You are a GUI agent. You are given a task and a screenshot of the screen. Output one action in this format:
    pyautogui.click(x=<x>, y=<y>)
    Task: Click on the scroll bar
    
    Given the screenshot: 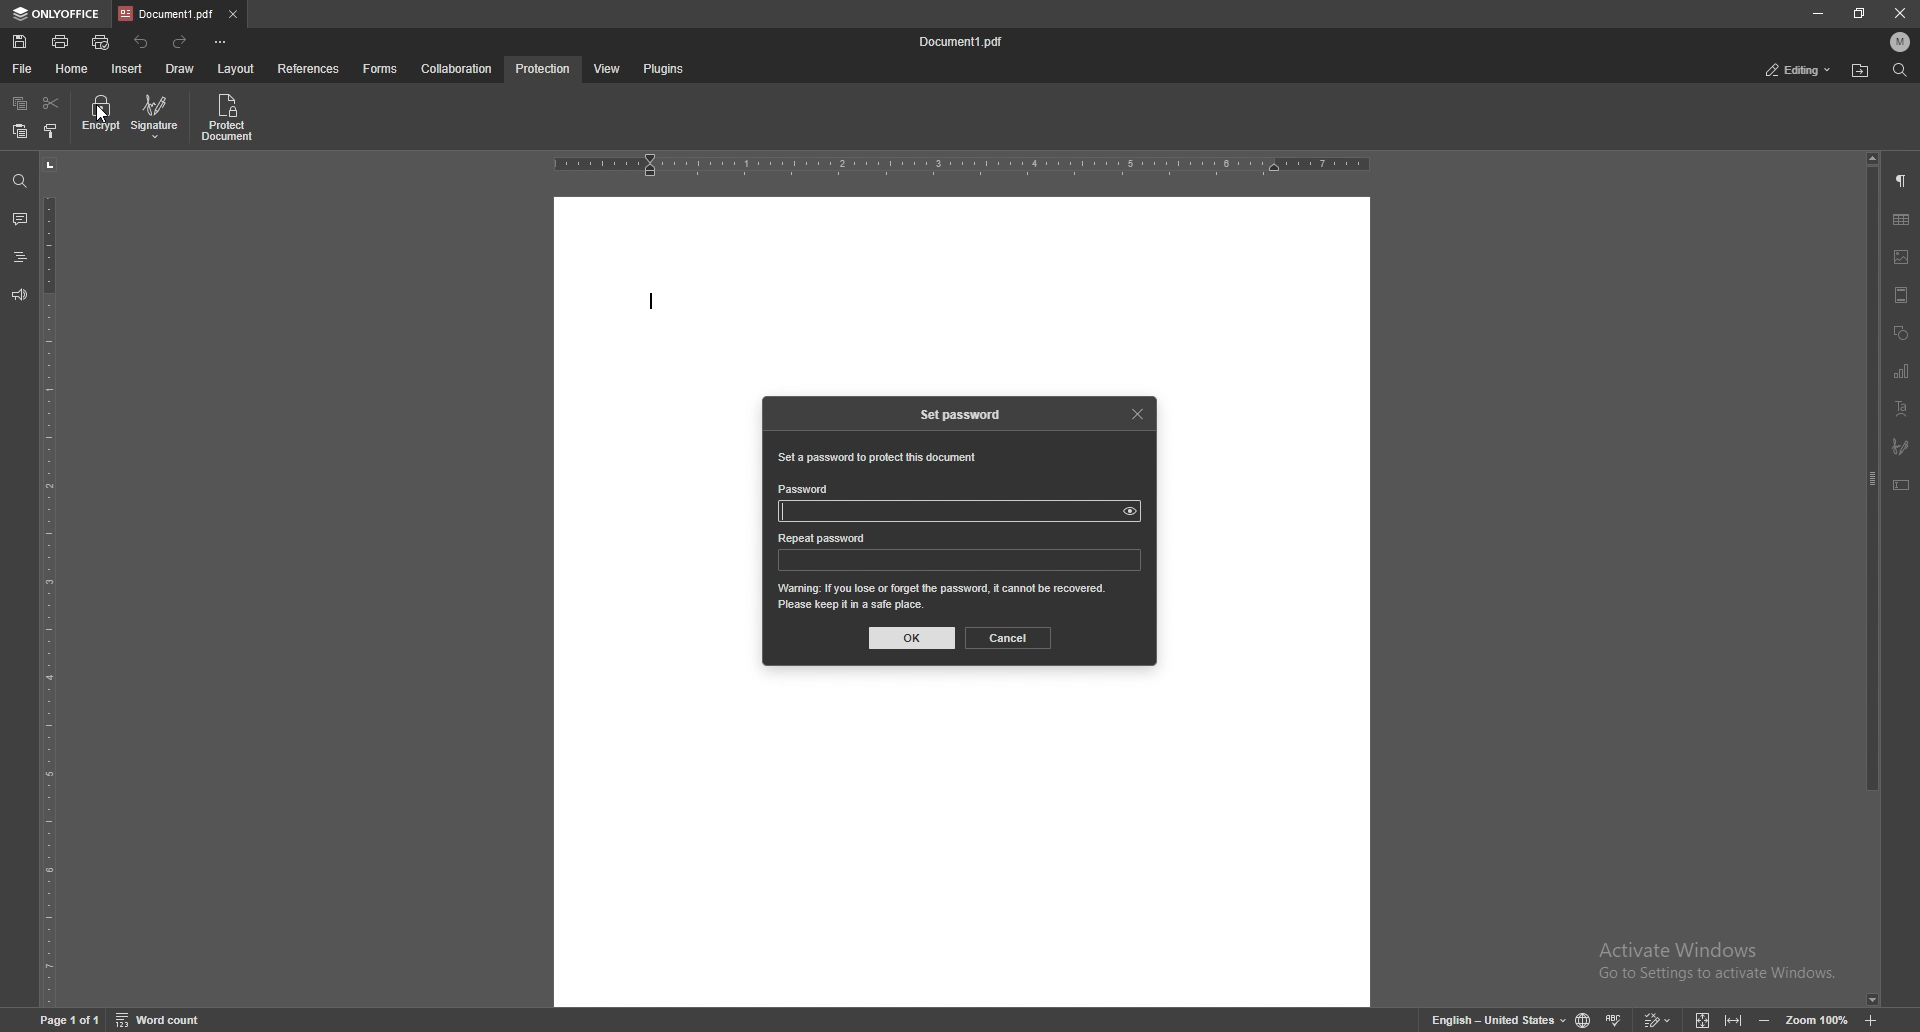 What is the action you would take?
    pyautogui.click(x=1870, y=579)
    